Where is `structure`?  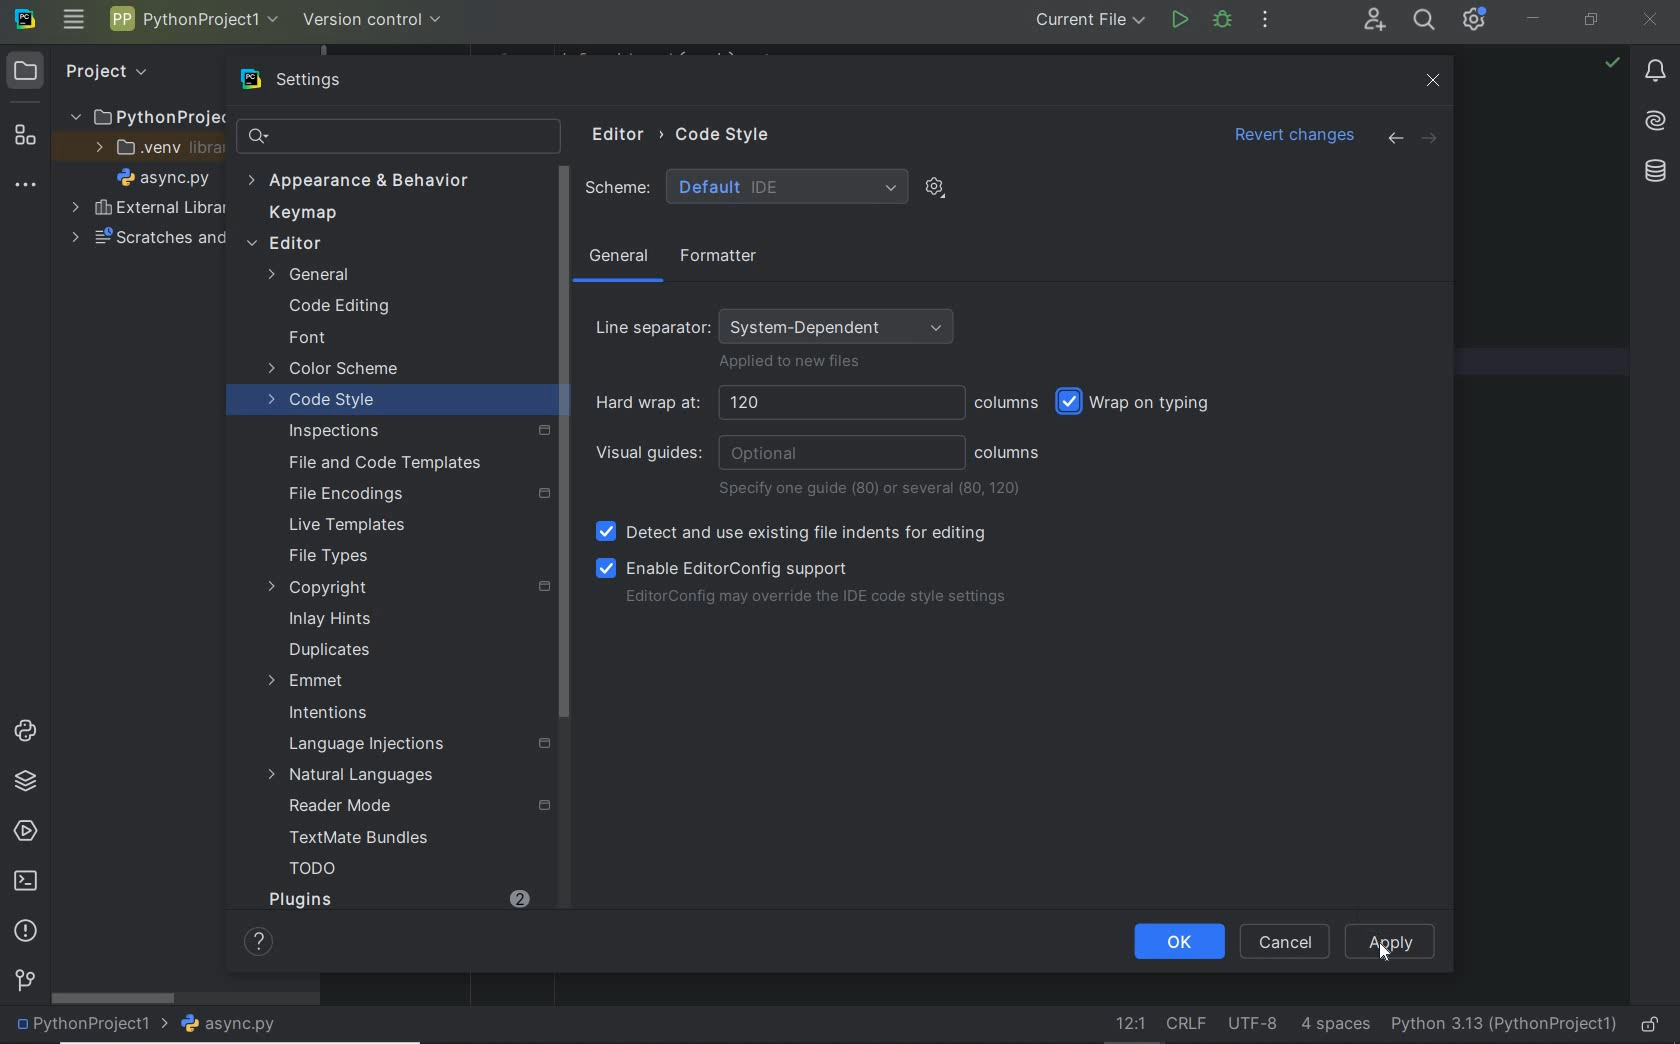 structure is located at coordinates (24, 139).